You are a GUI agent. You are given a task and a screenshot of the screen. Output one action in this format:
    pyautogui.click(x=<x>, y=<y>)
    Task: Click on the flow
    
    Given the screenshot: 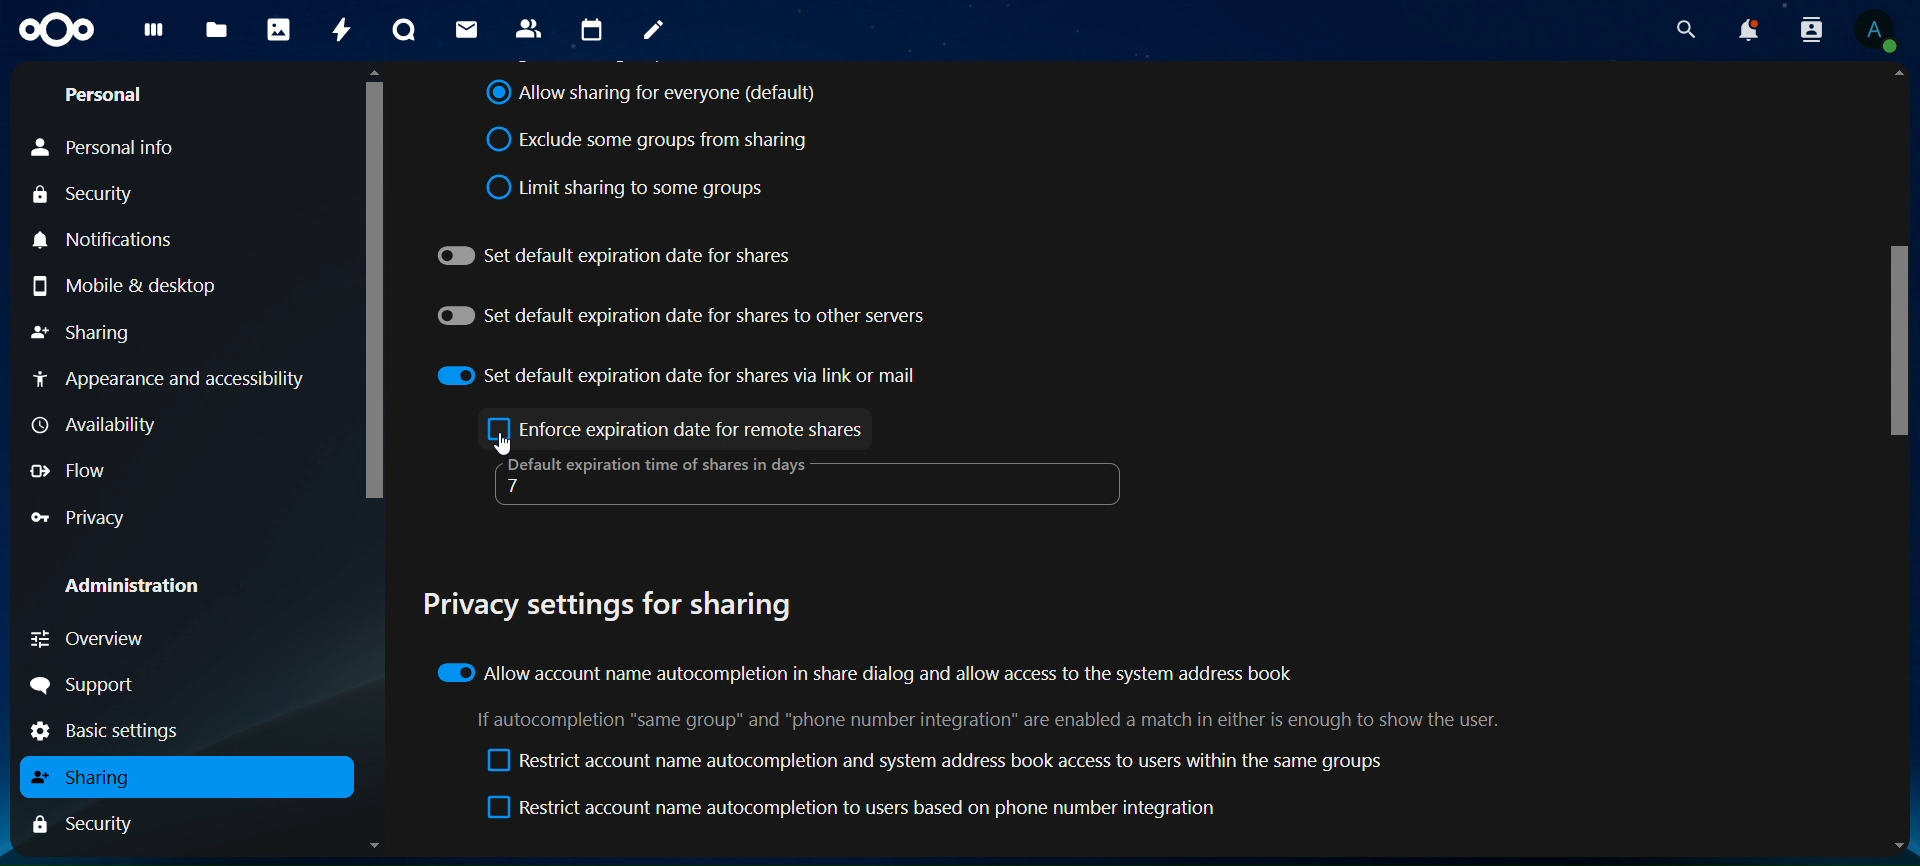 What is the action you would take?
    pyautogui.click(x=69, y=470)
    